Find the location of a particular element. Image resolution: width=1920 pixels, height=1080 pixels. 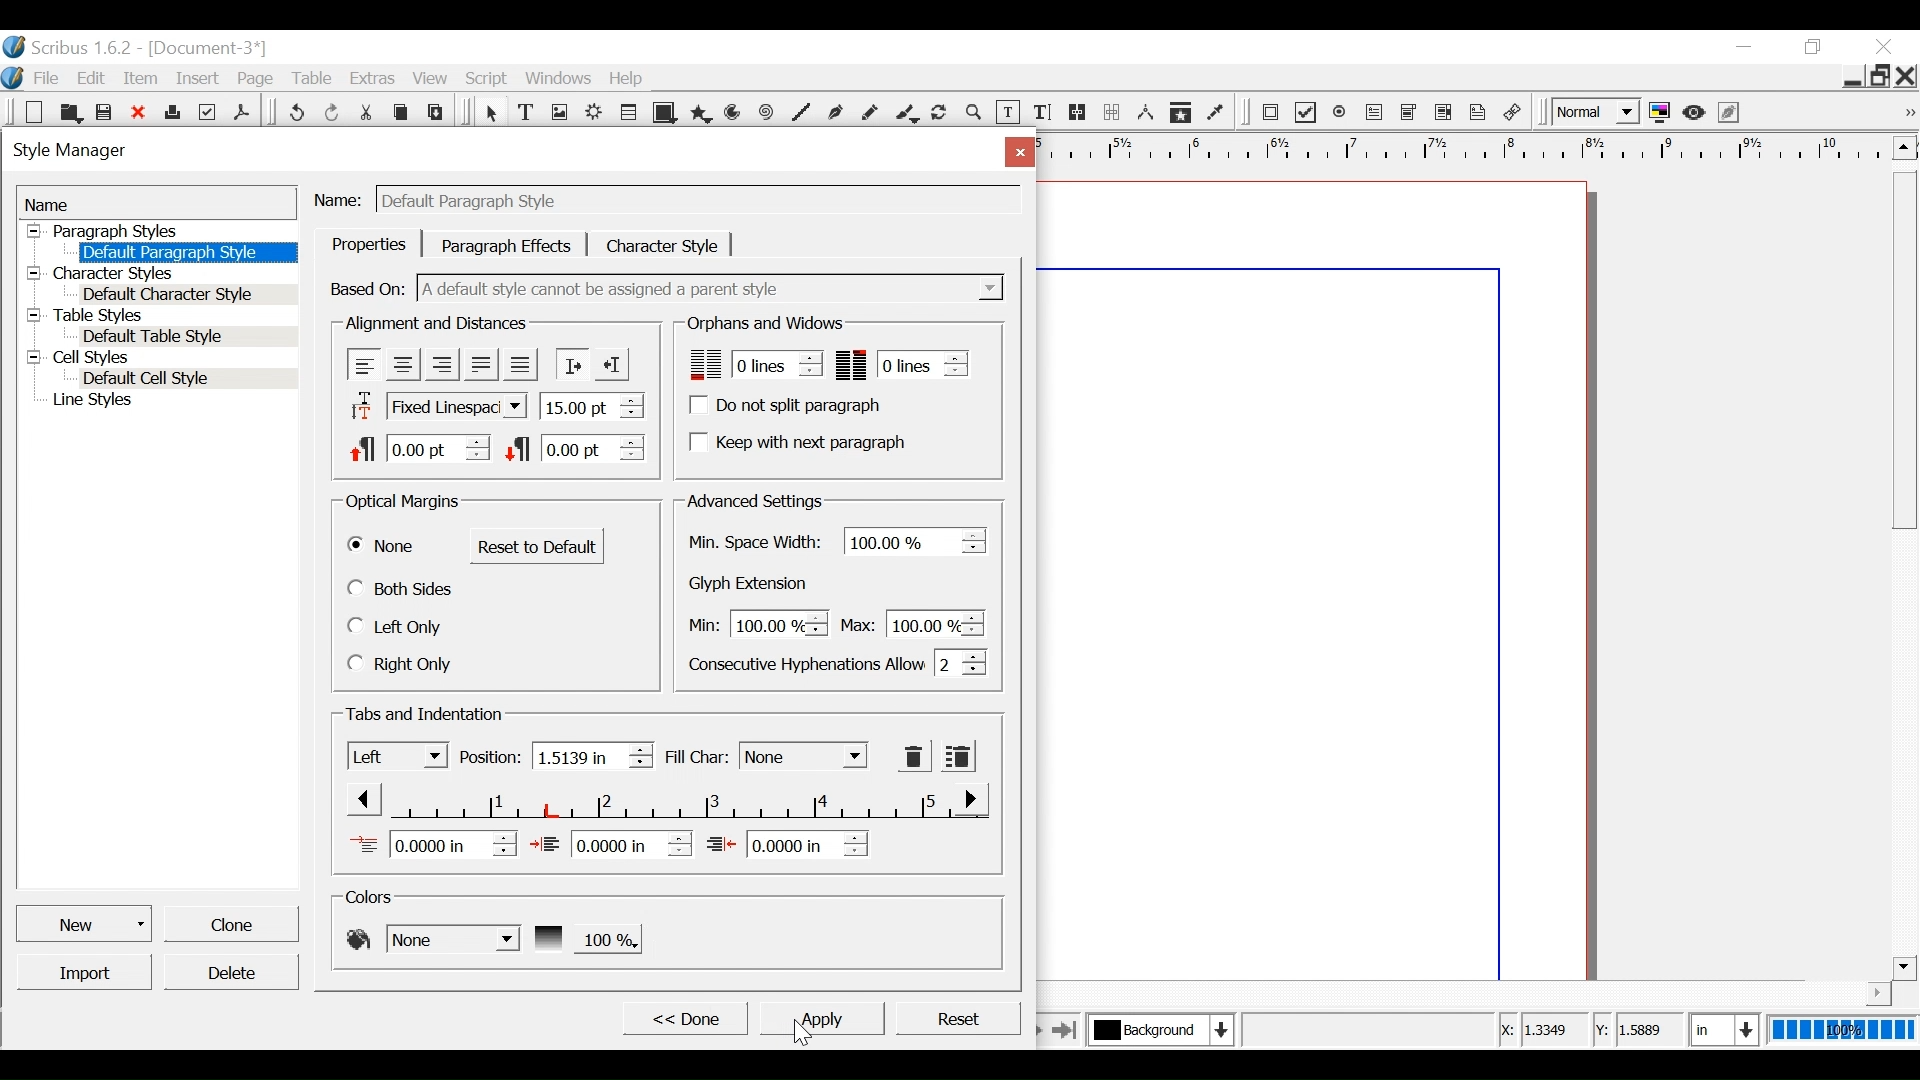

Text Frame is located at coordinates (526, 113).